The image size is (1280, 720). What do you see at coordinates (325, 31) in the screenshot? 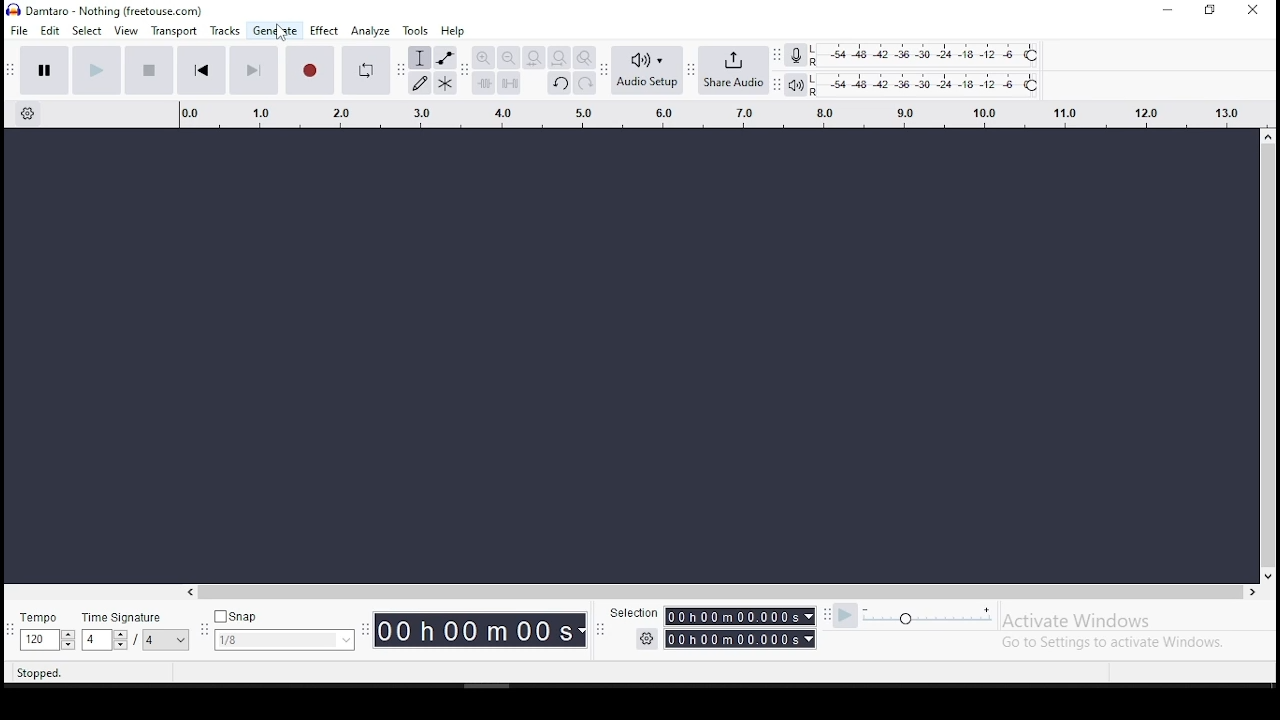
I see `effect` at bounding box center [325, 31].